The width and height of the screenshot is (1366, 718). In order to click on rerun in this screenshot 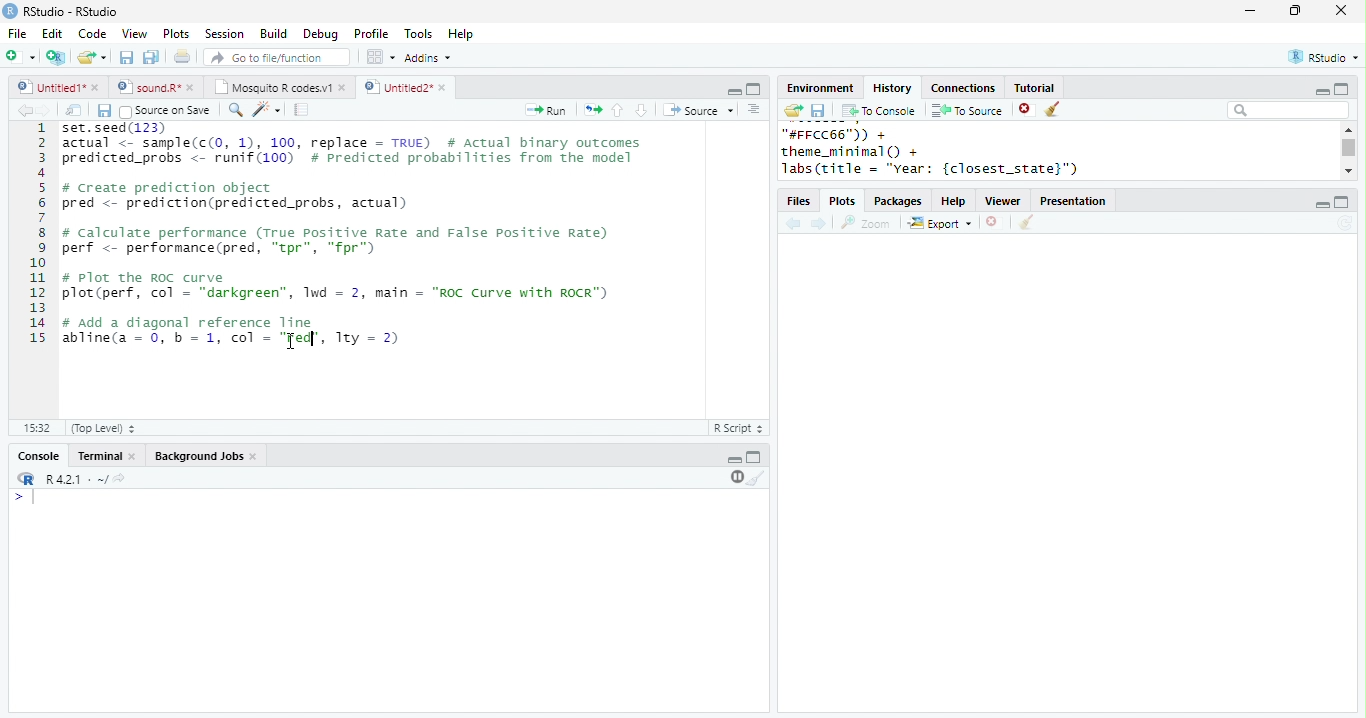, I will do `click(593, 110)`.